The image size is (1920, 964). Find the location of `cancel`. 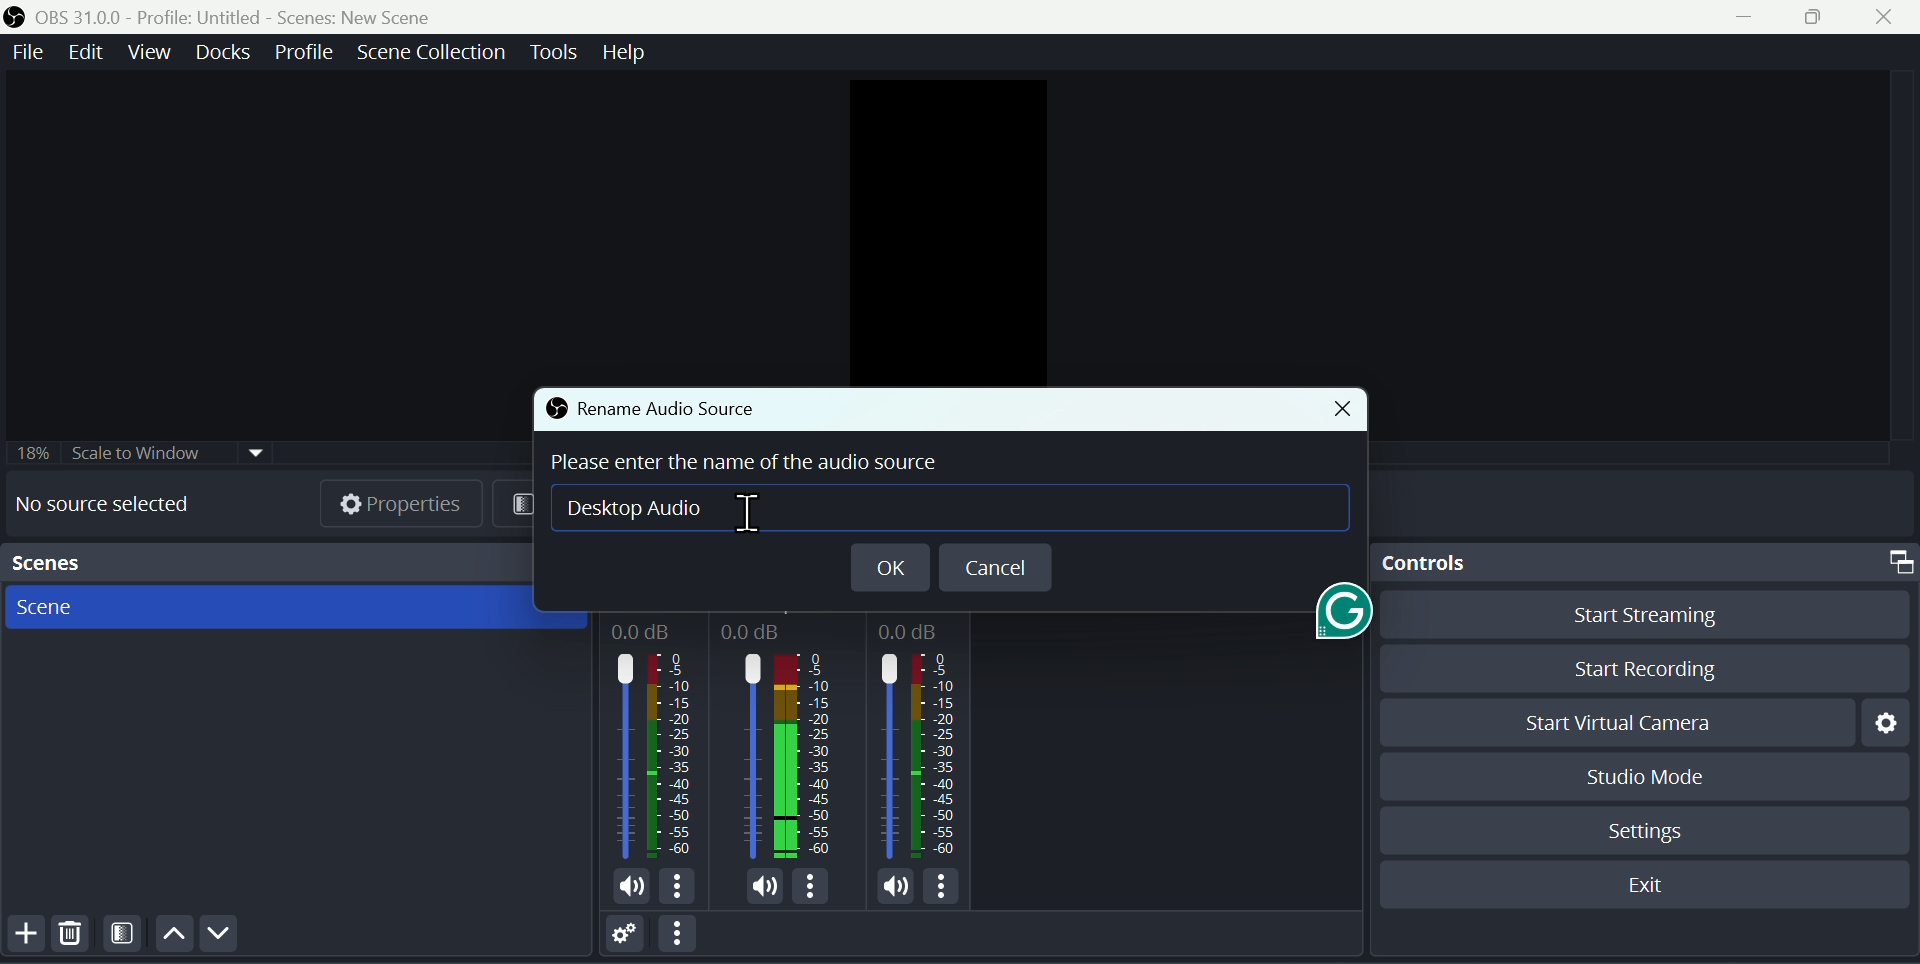

cancel is located at coordinates (993, 566).